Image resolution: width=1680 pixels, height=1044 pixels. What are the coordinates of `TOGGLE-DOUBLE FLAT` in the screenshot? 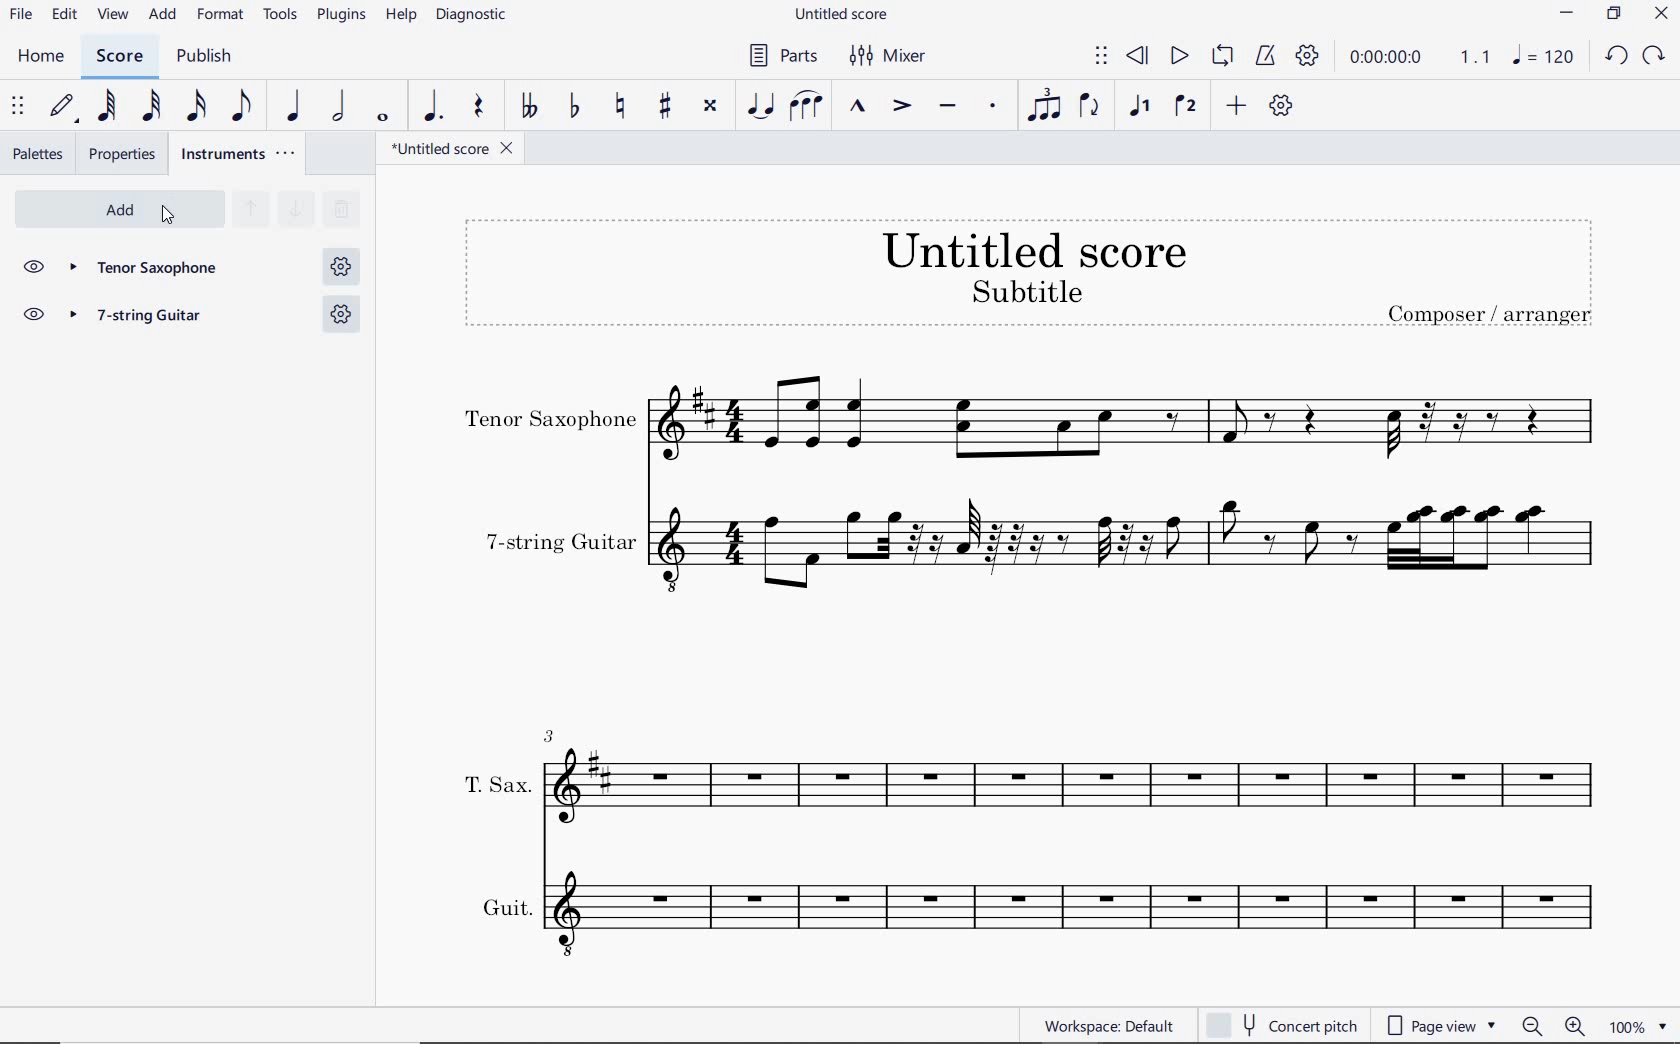 It's located at (526, 106).